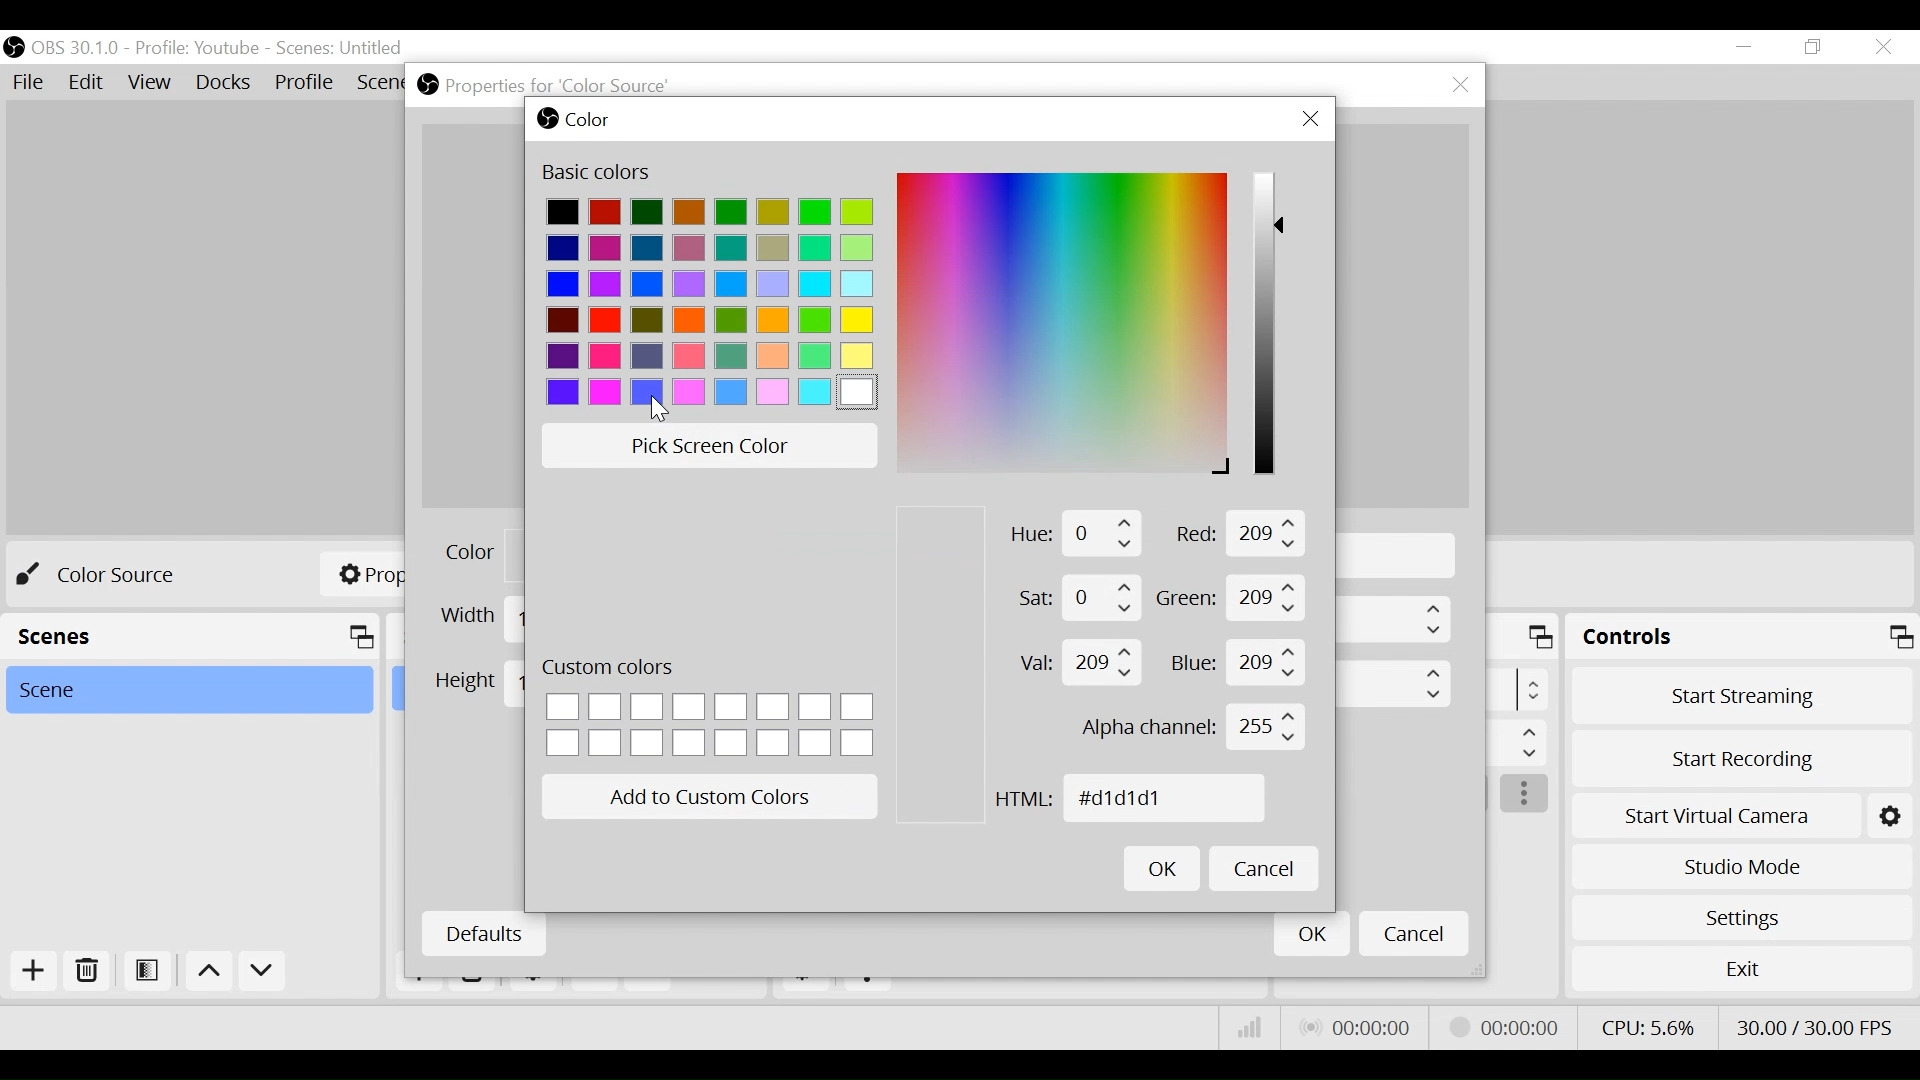 This screenshot has width=1920, height=1080. Describe the element at coordinates (1504, 1027) in the screenshot. I see `Streaming Status` at that location.